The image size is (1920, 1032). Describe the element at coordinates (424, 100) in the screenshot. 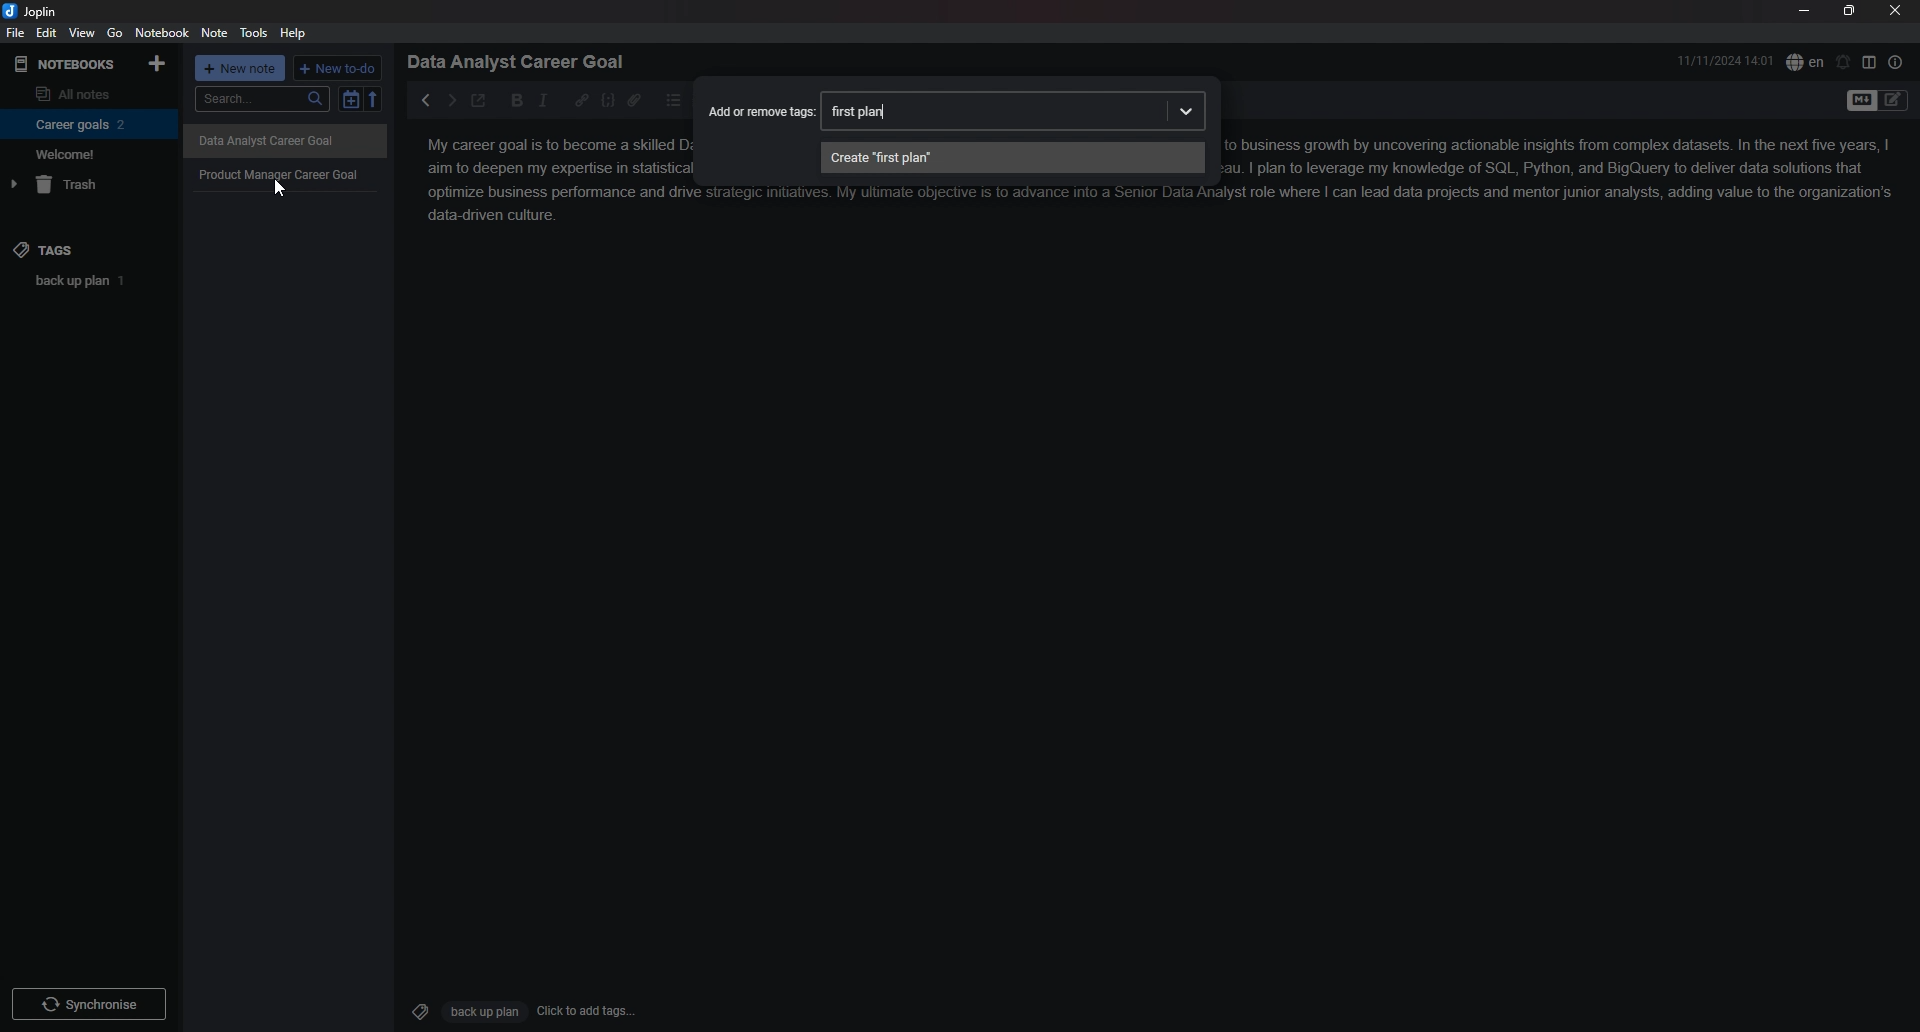

I see `previous` at that location.